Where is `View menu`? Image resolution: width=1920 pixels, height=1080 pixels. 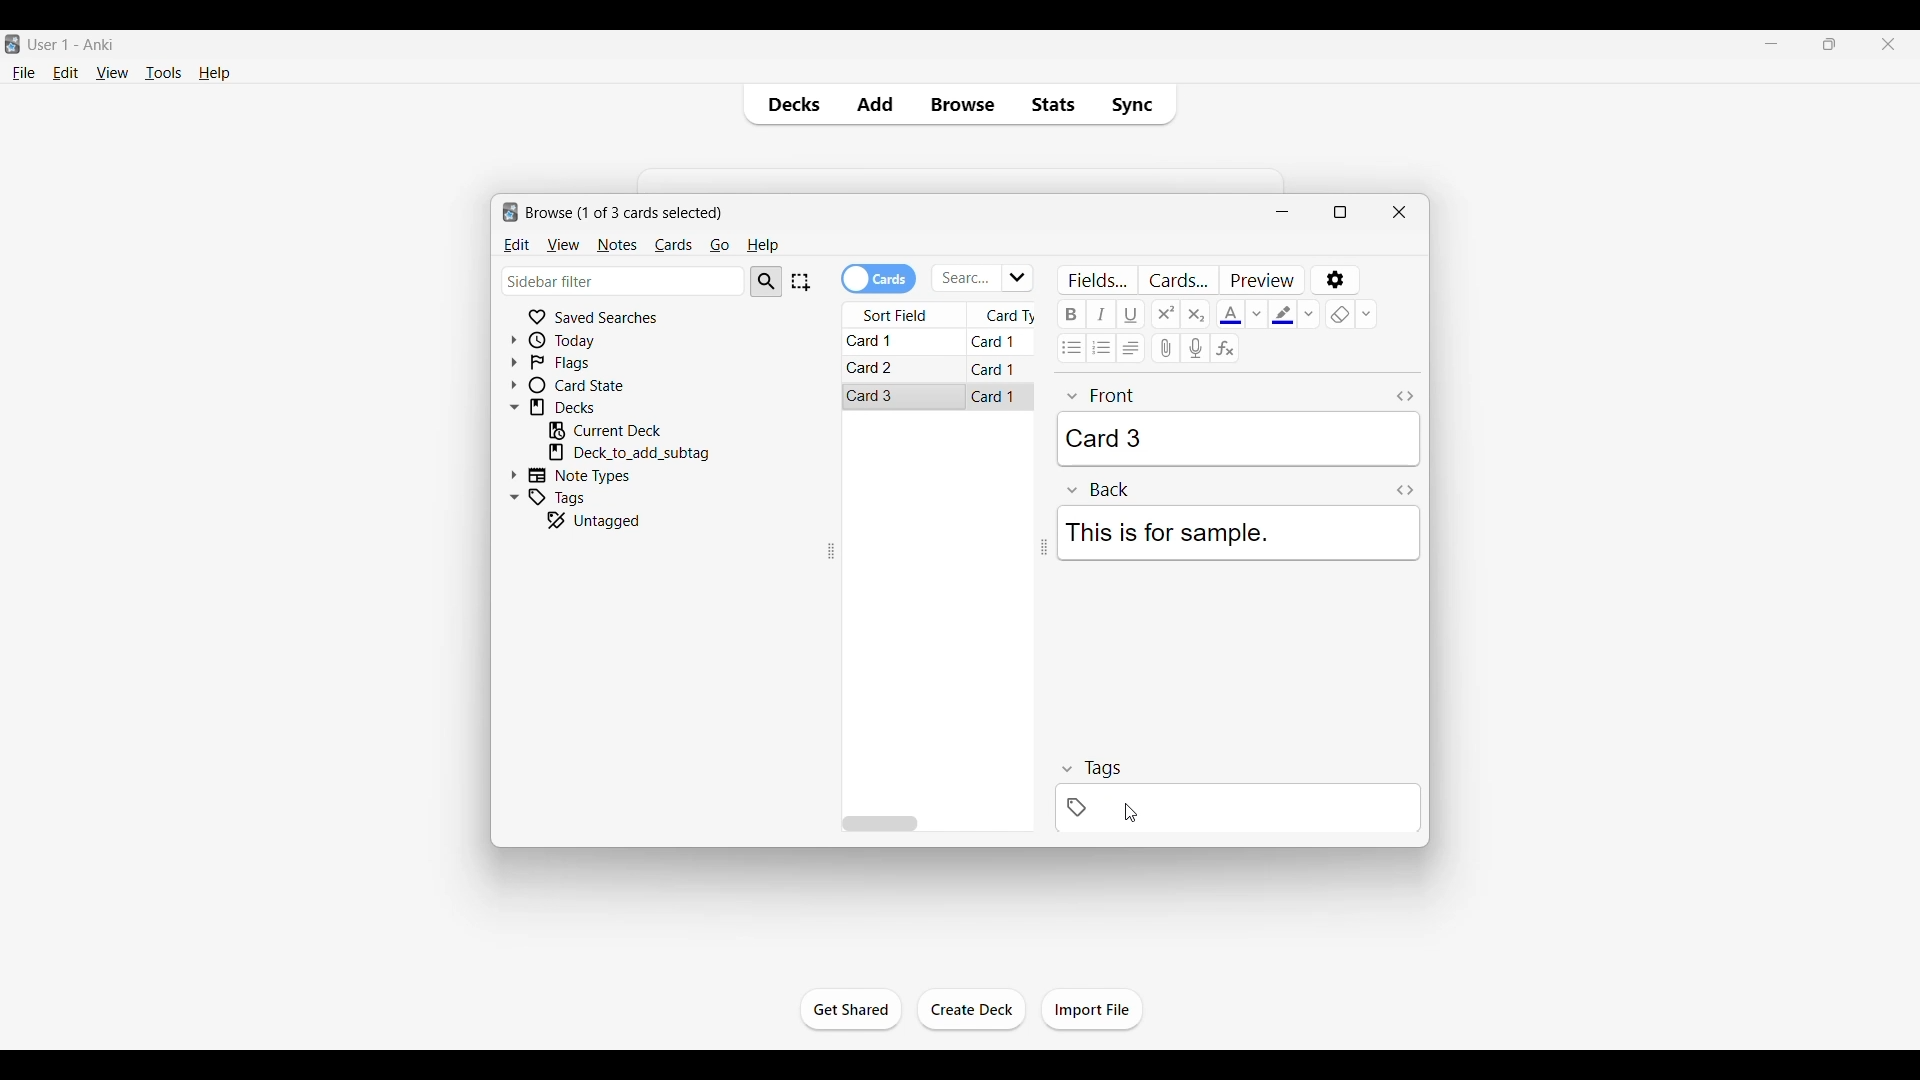
View menu is located at coordinates (113, 72).